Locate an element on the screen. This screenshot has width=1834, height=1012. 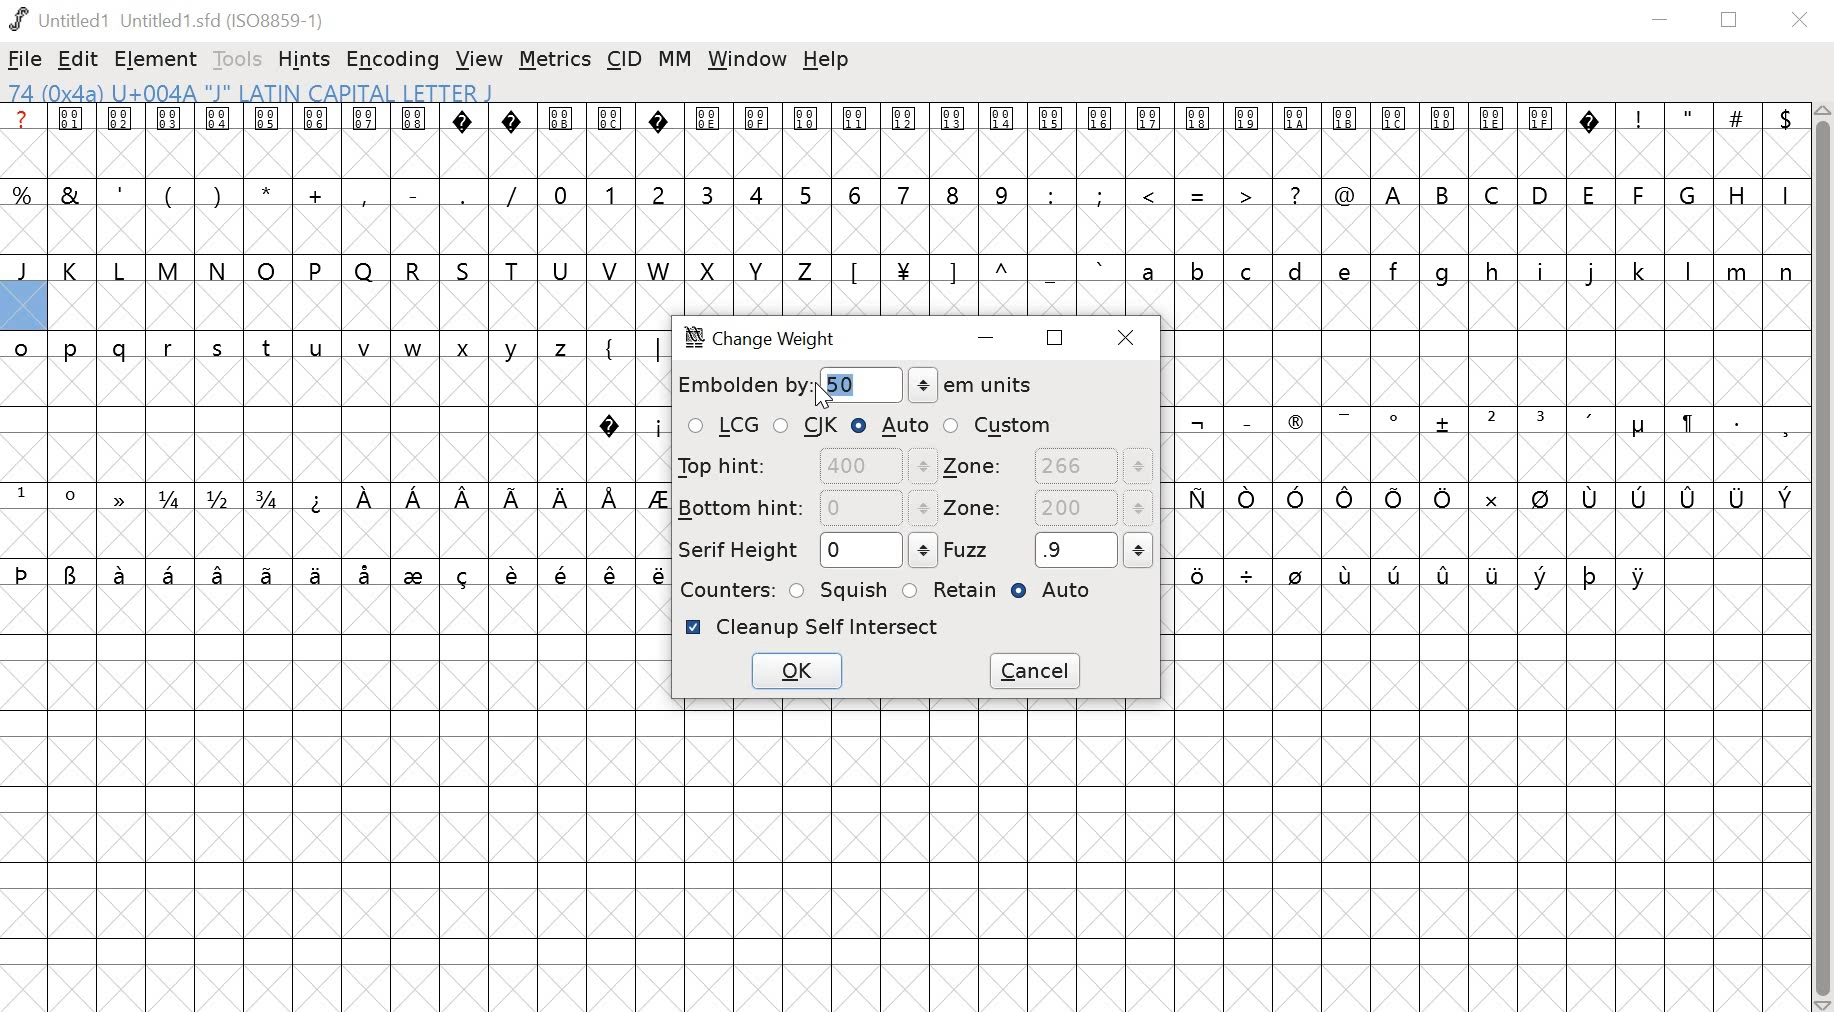
uppercase letters is located at coordinates (1588, 193).